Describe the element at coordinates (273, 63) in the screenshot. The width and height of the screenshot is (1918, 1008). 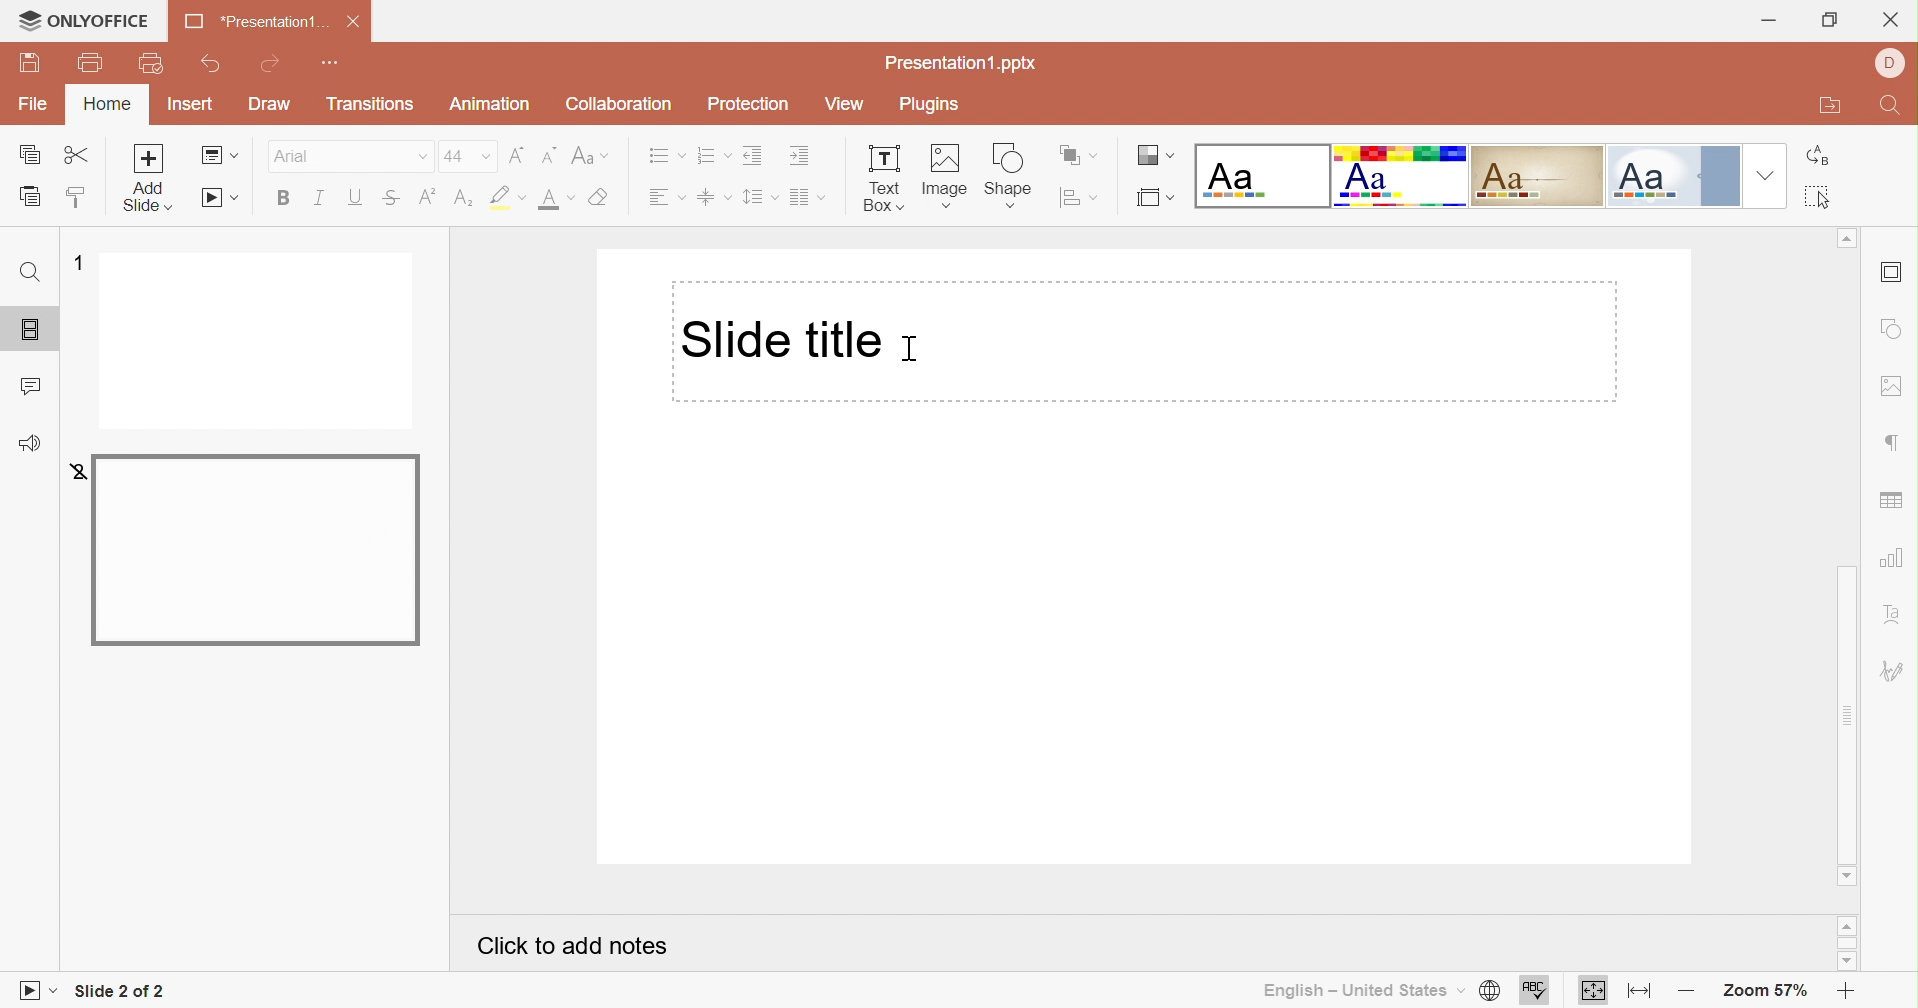
I see `Redo` at that location.